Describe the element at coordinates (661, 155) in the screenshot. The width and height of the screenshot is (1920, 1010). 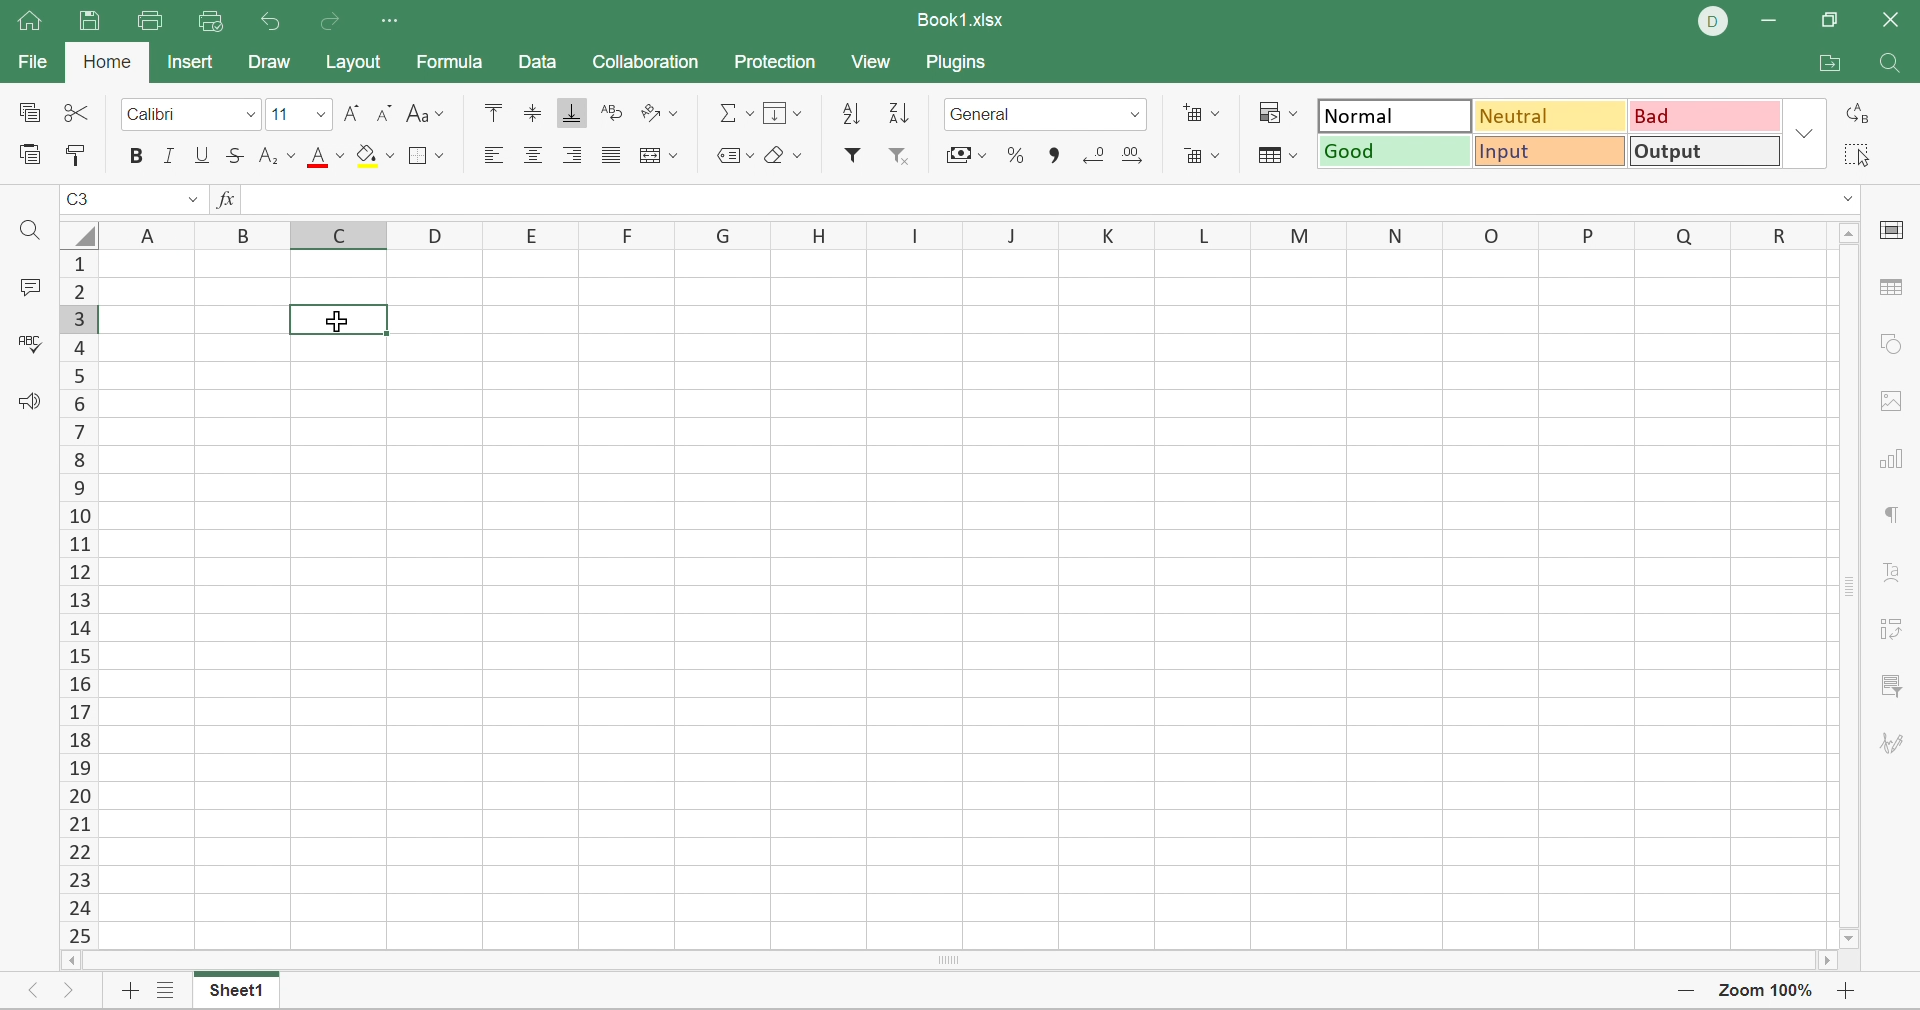
I see `Merge and center` at that location.